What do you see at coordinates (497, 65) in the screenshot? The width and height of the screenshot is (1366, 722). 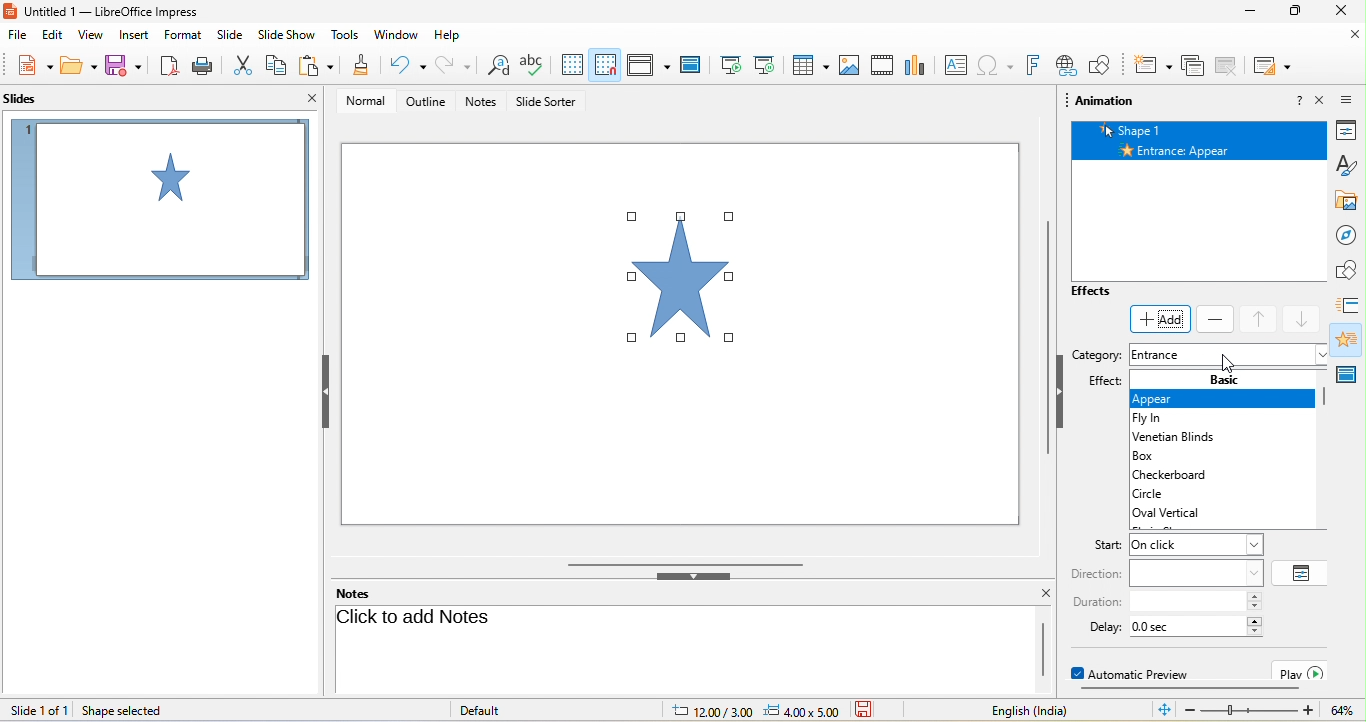 I see `find and replace` at bounding box center [497, 65].